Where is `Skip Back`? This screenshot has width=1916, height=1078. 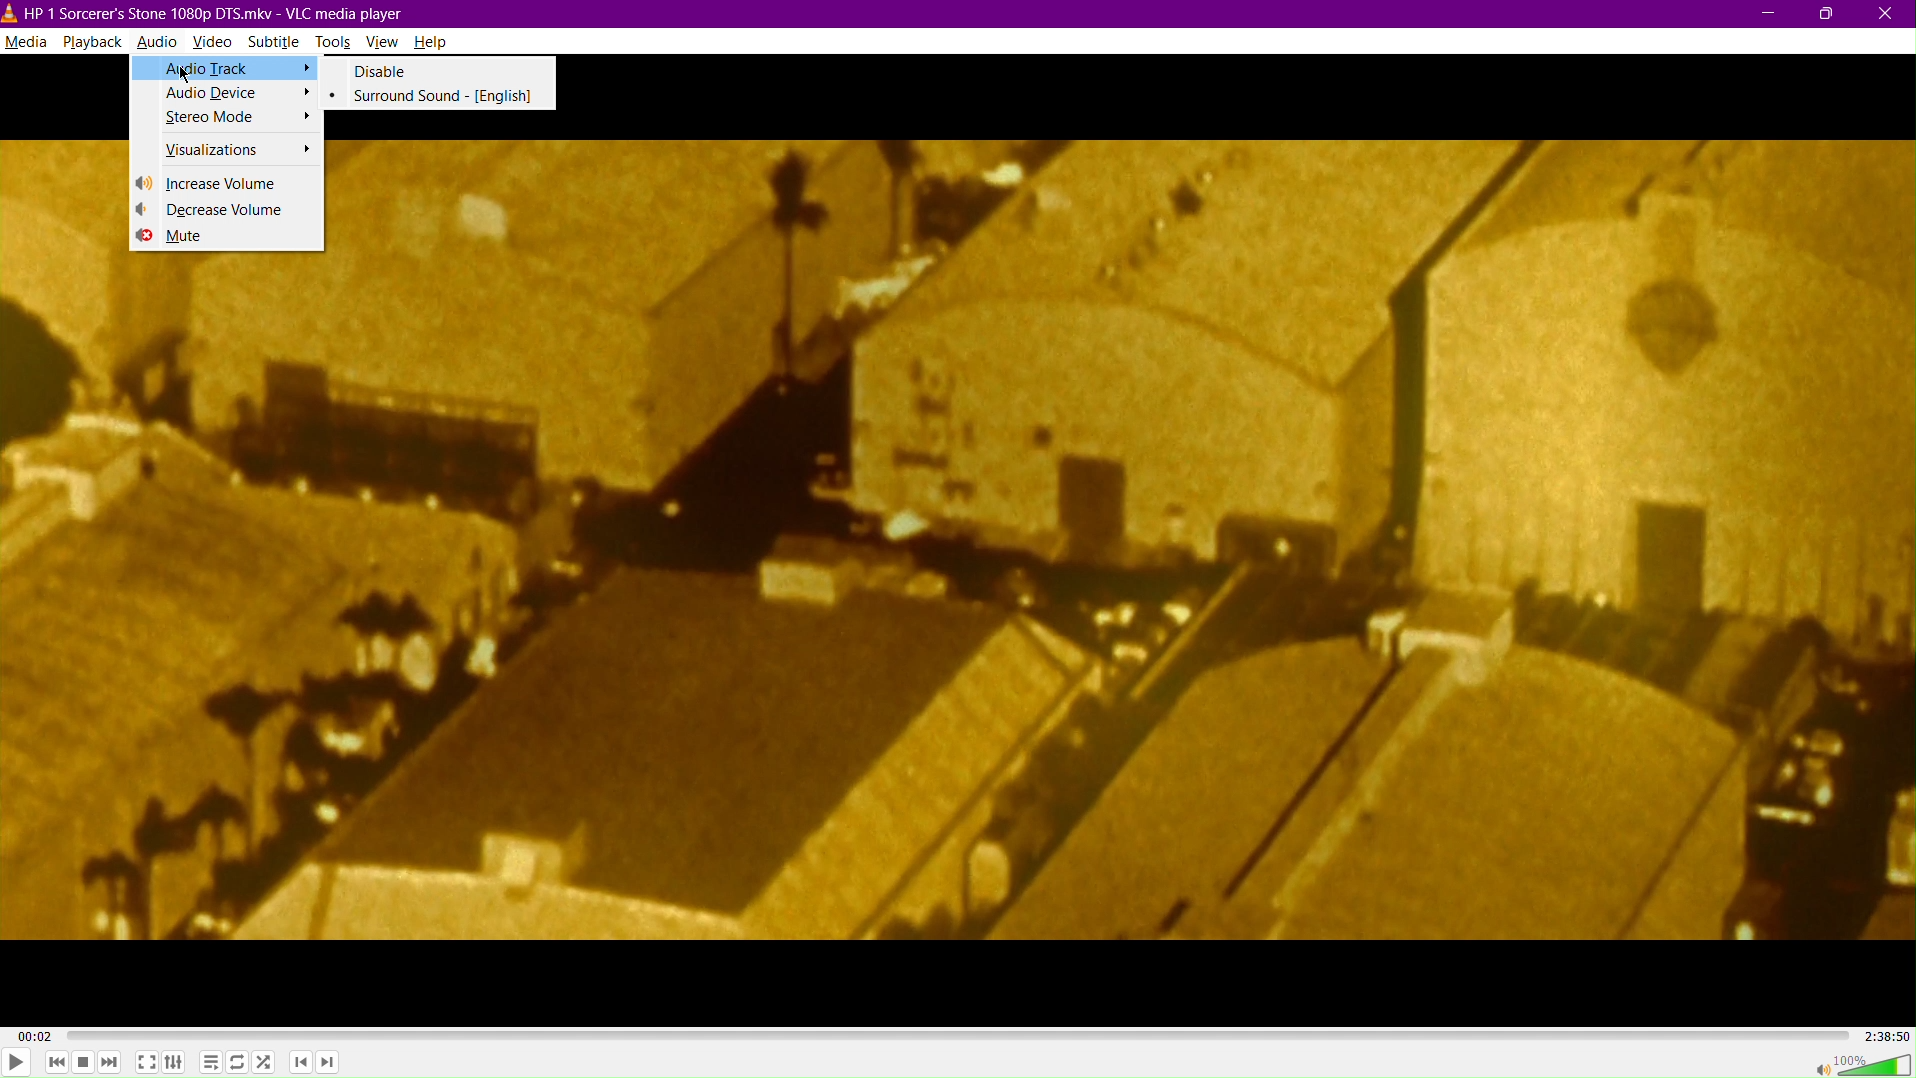
Skip Back is located at coordinates (56, 1063).